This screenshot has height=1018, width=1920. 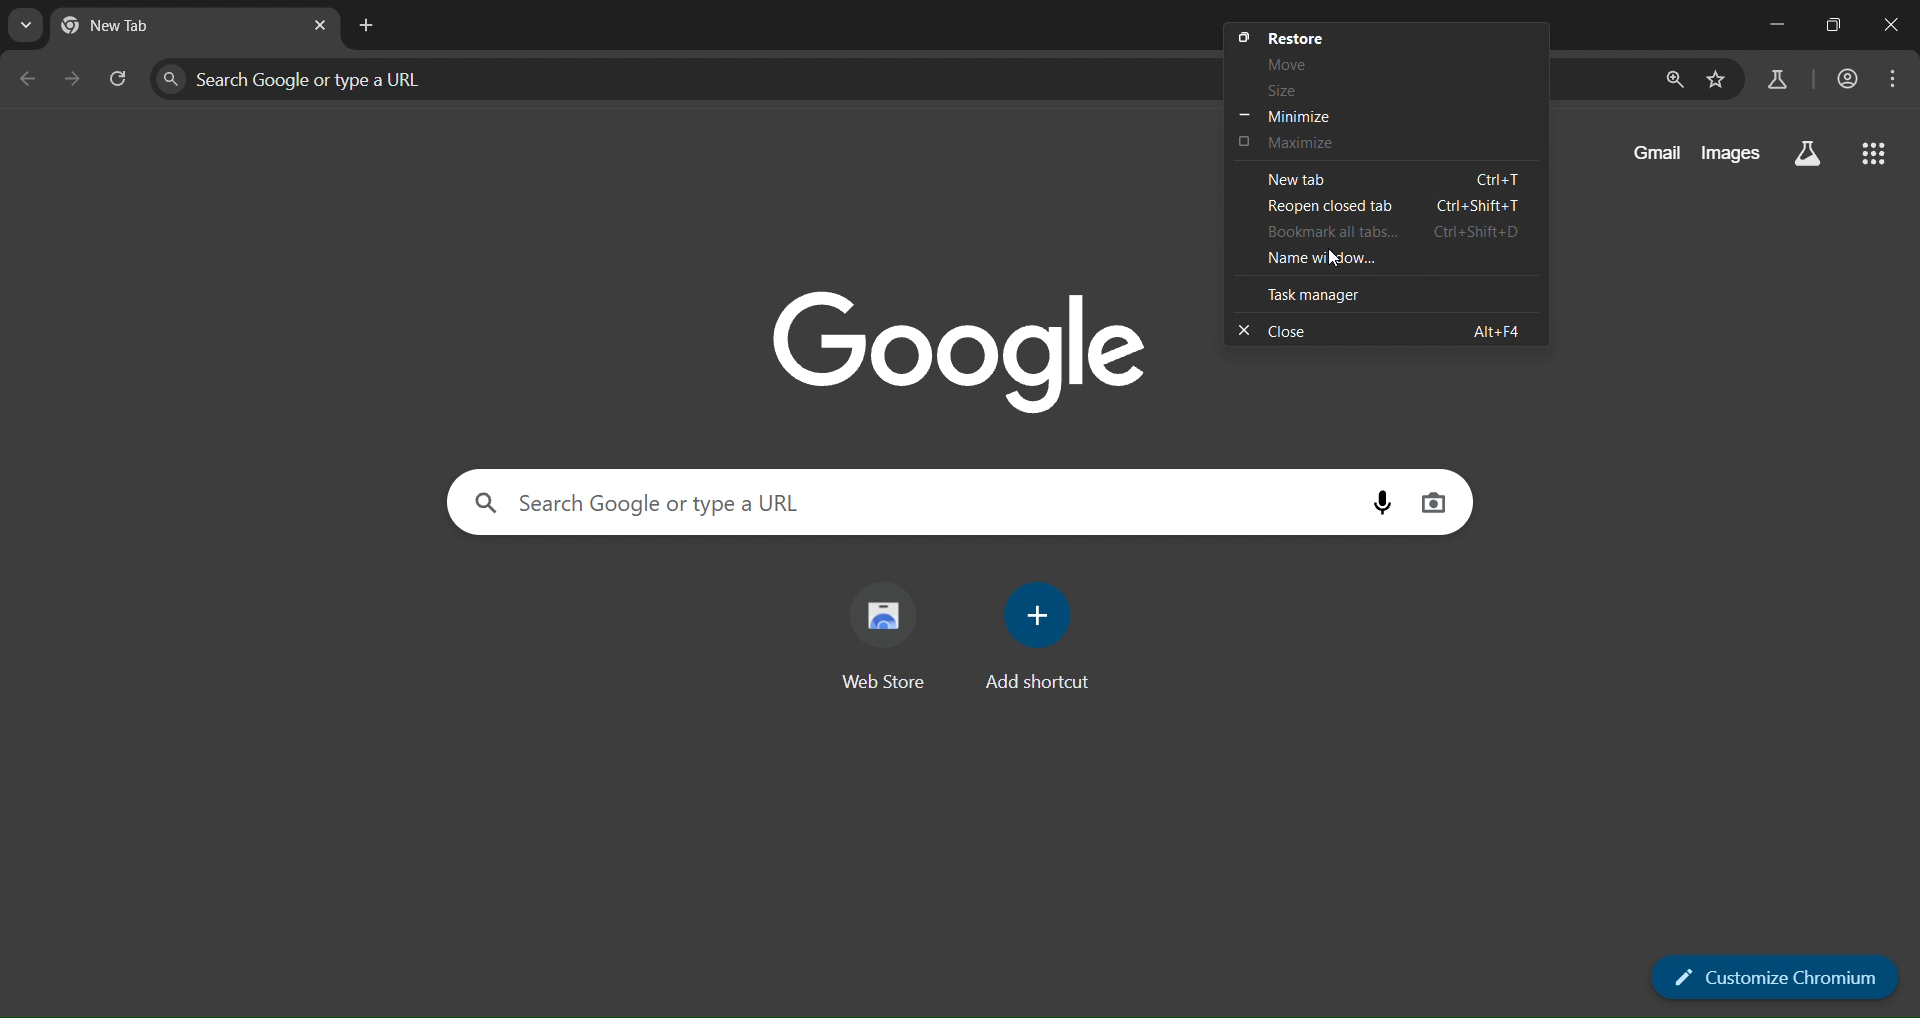 I want to click on bookmark at tabs Ctrl+Shift+O, so click(x=1386, y=231).